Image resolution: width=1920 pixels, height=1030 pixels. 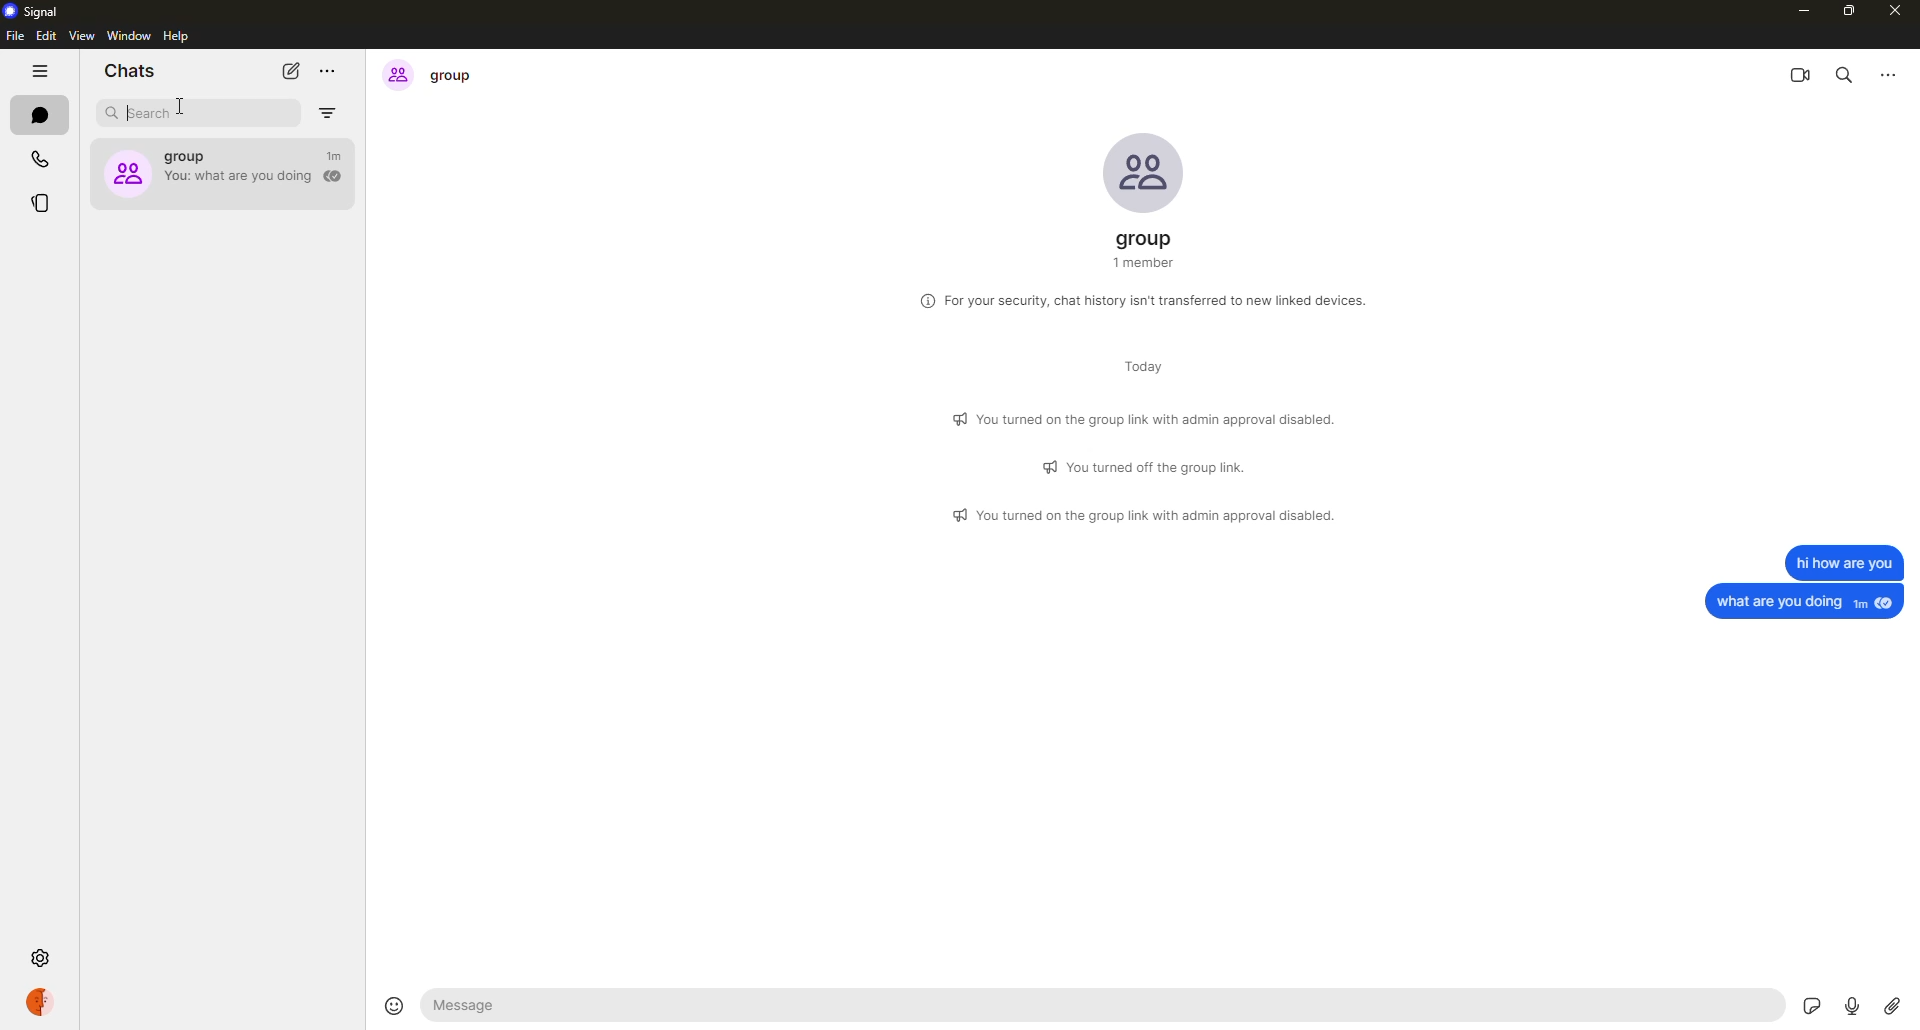 What do you see at coordinates (1893, 13) in the screenshot?
I see `close` at bounding box center [1893, 13].